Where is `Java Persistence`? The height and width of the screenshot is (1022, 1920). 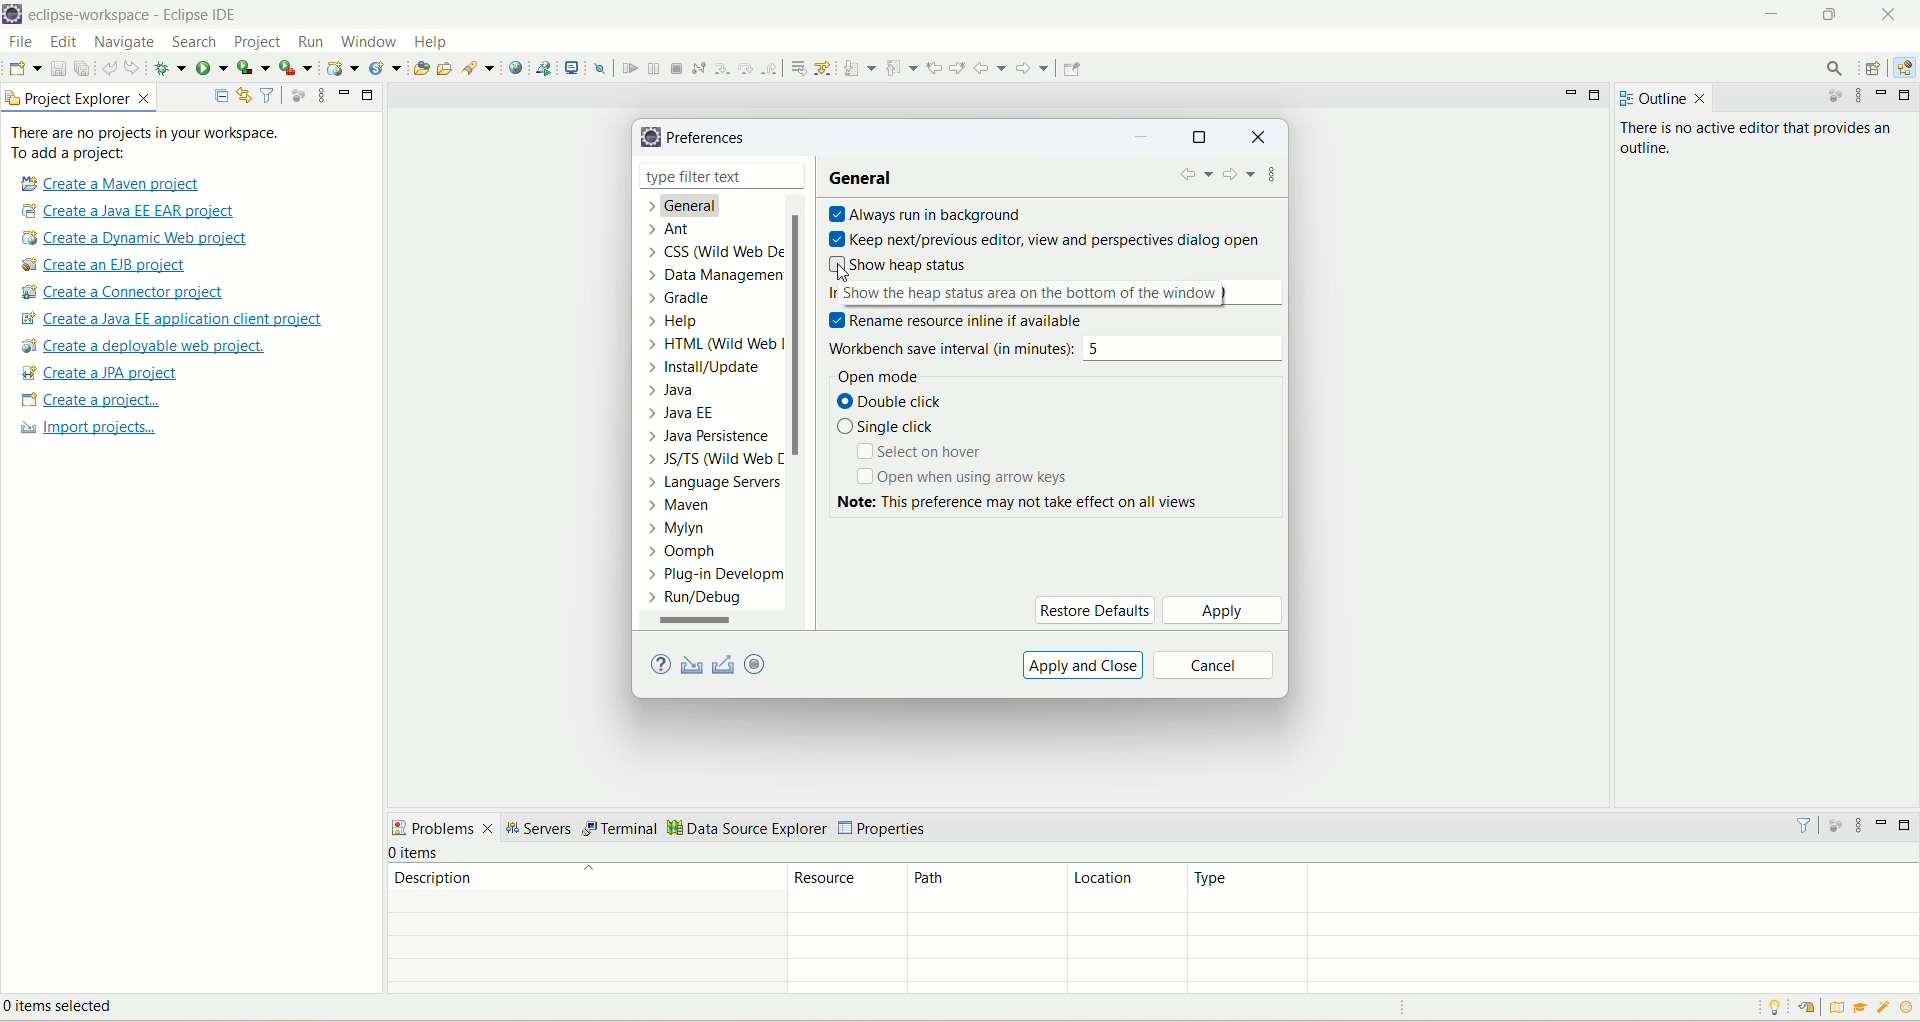 Java Persistence is located at coordinates (713, 439).